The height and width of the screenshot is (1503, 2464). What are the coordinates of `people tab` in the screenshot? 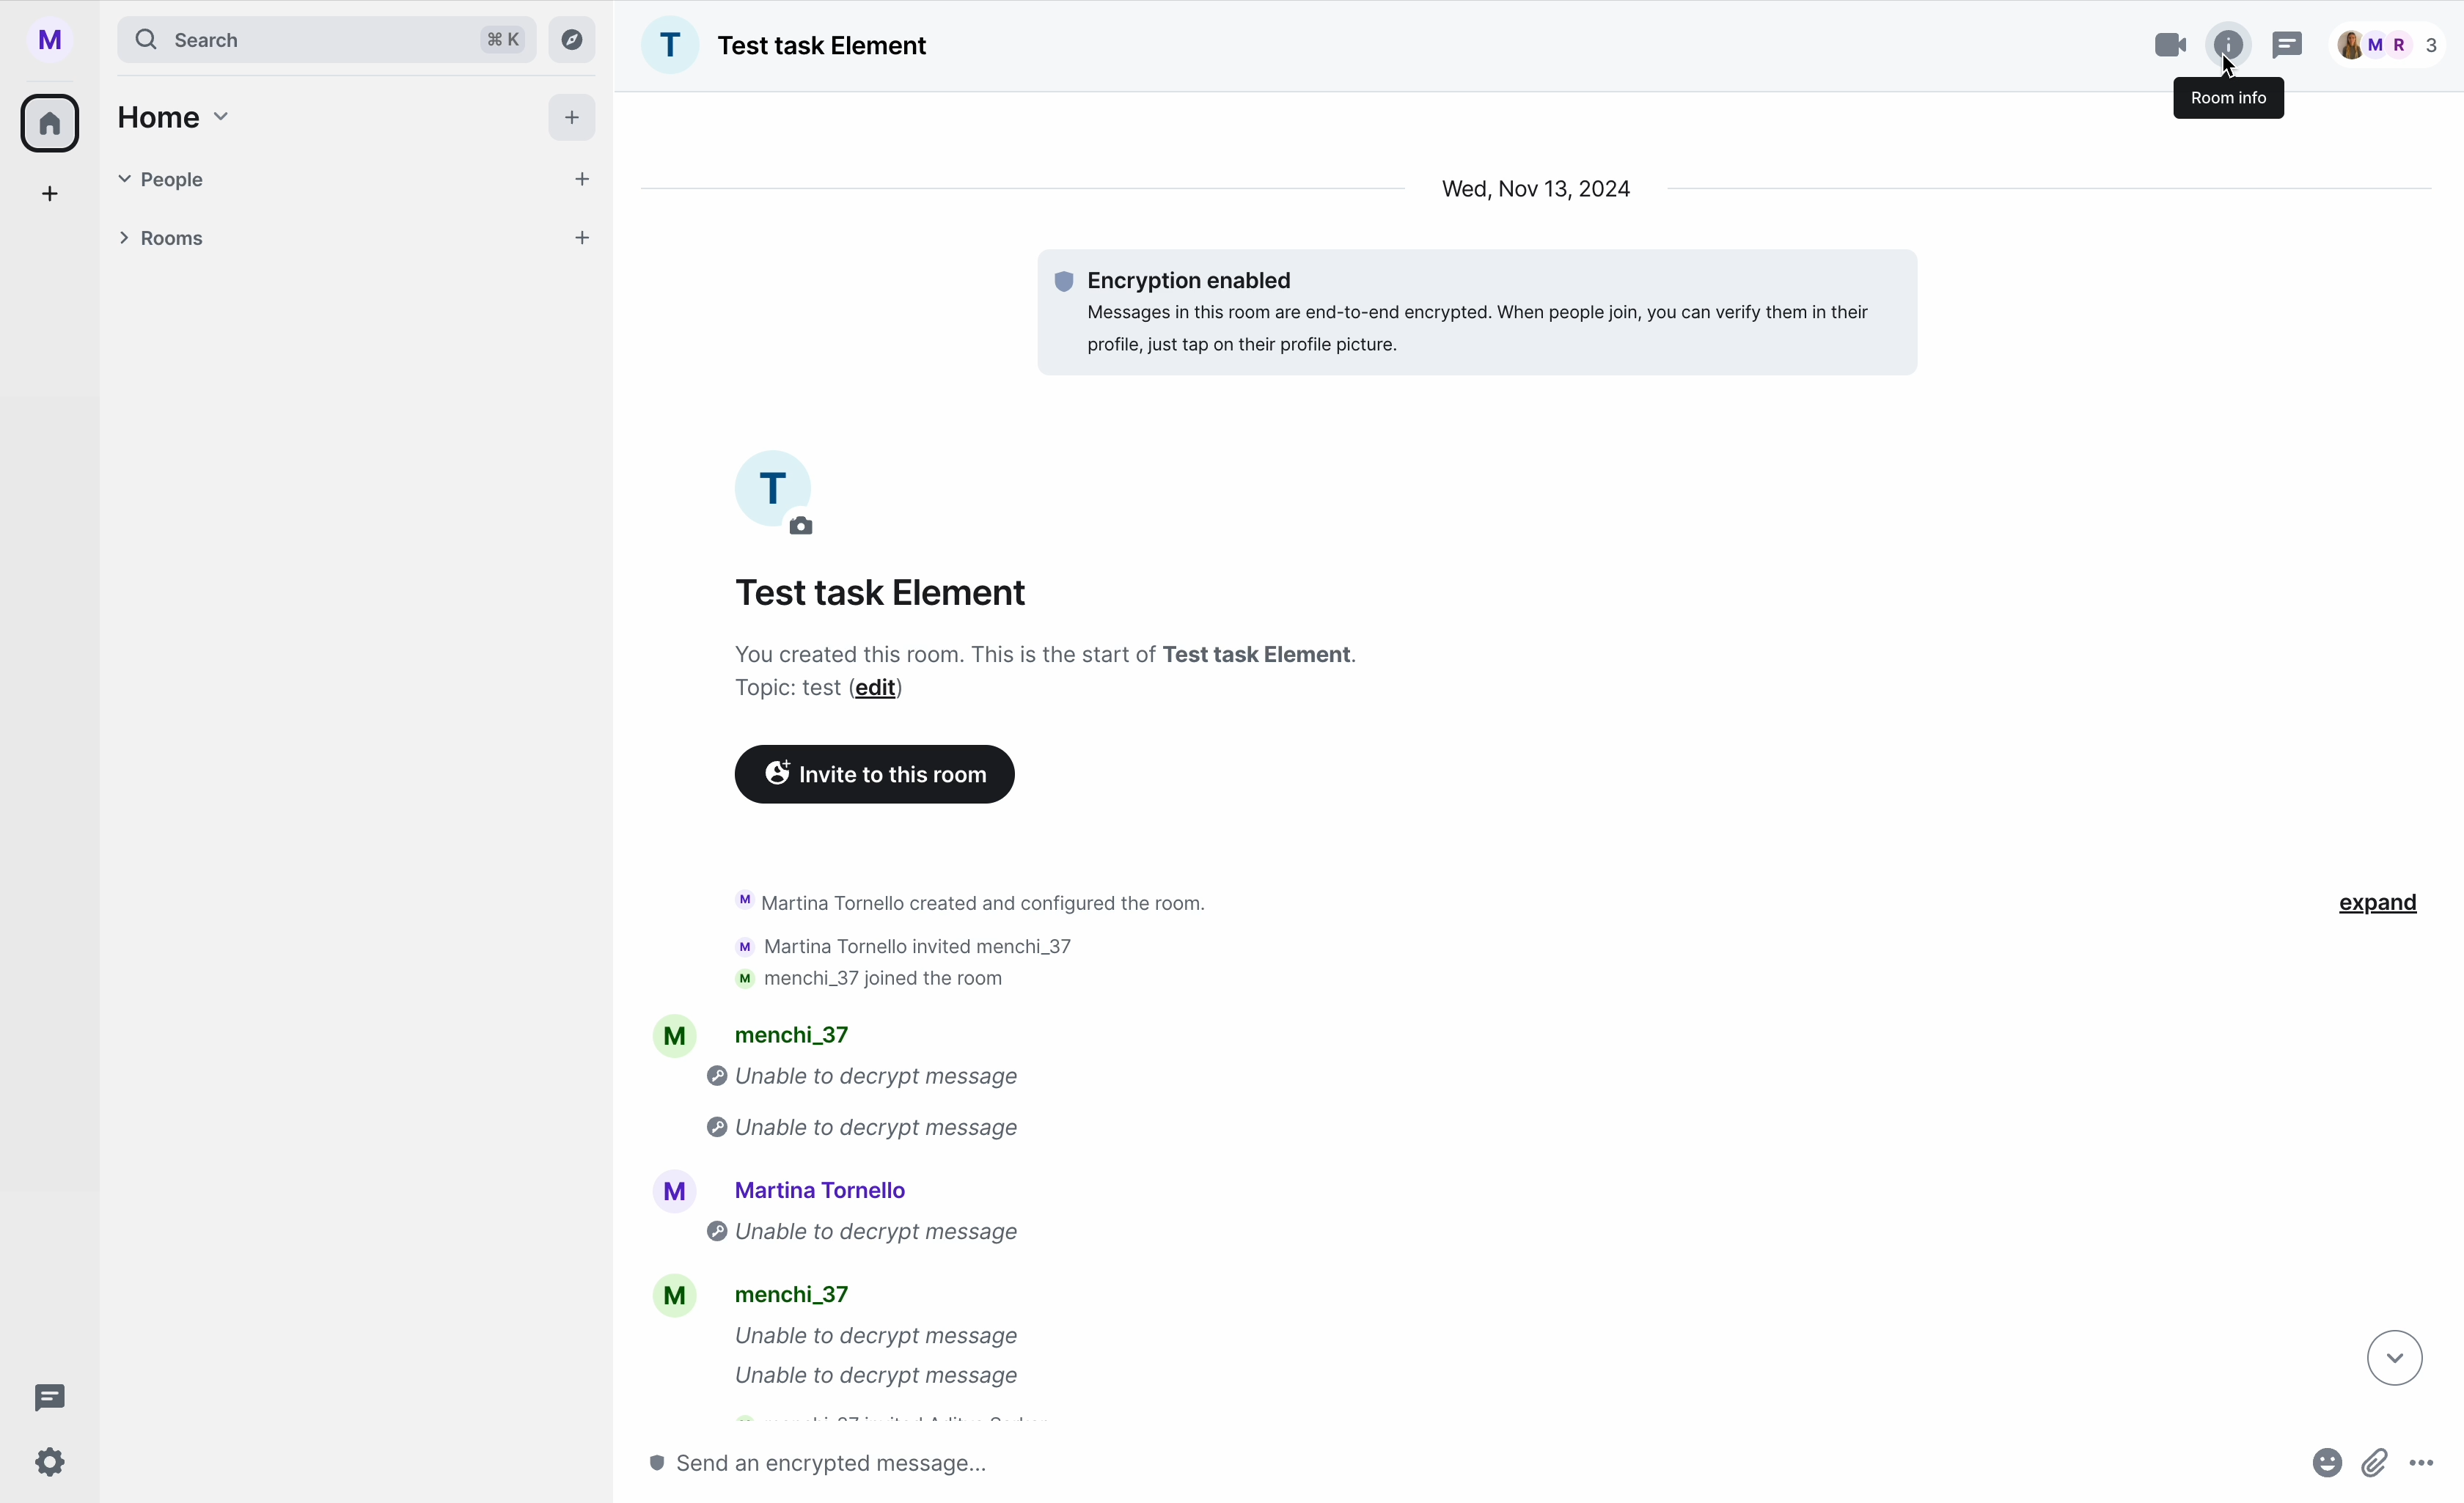 It's located at (363, 180).